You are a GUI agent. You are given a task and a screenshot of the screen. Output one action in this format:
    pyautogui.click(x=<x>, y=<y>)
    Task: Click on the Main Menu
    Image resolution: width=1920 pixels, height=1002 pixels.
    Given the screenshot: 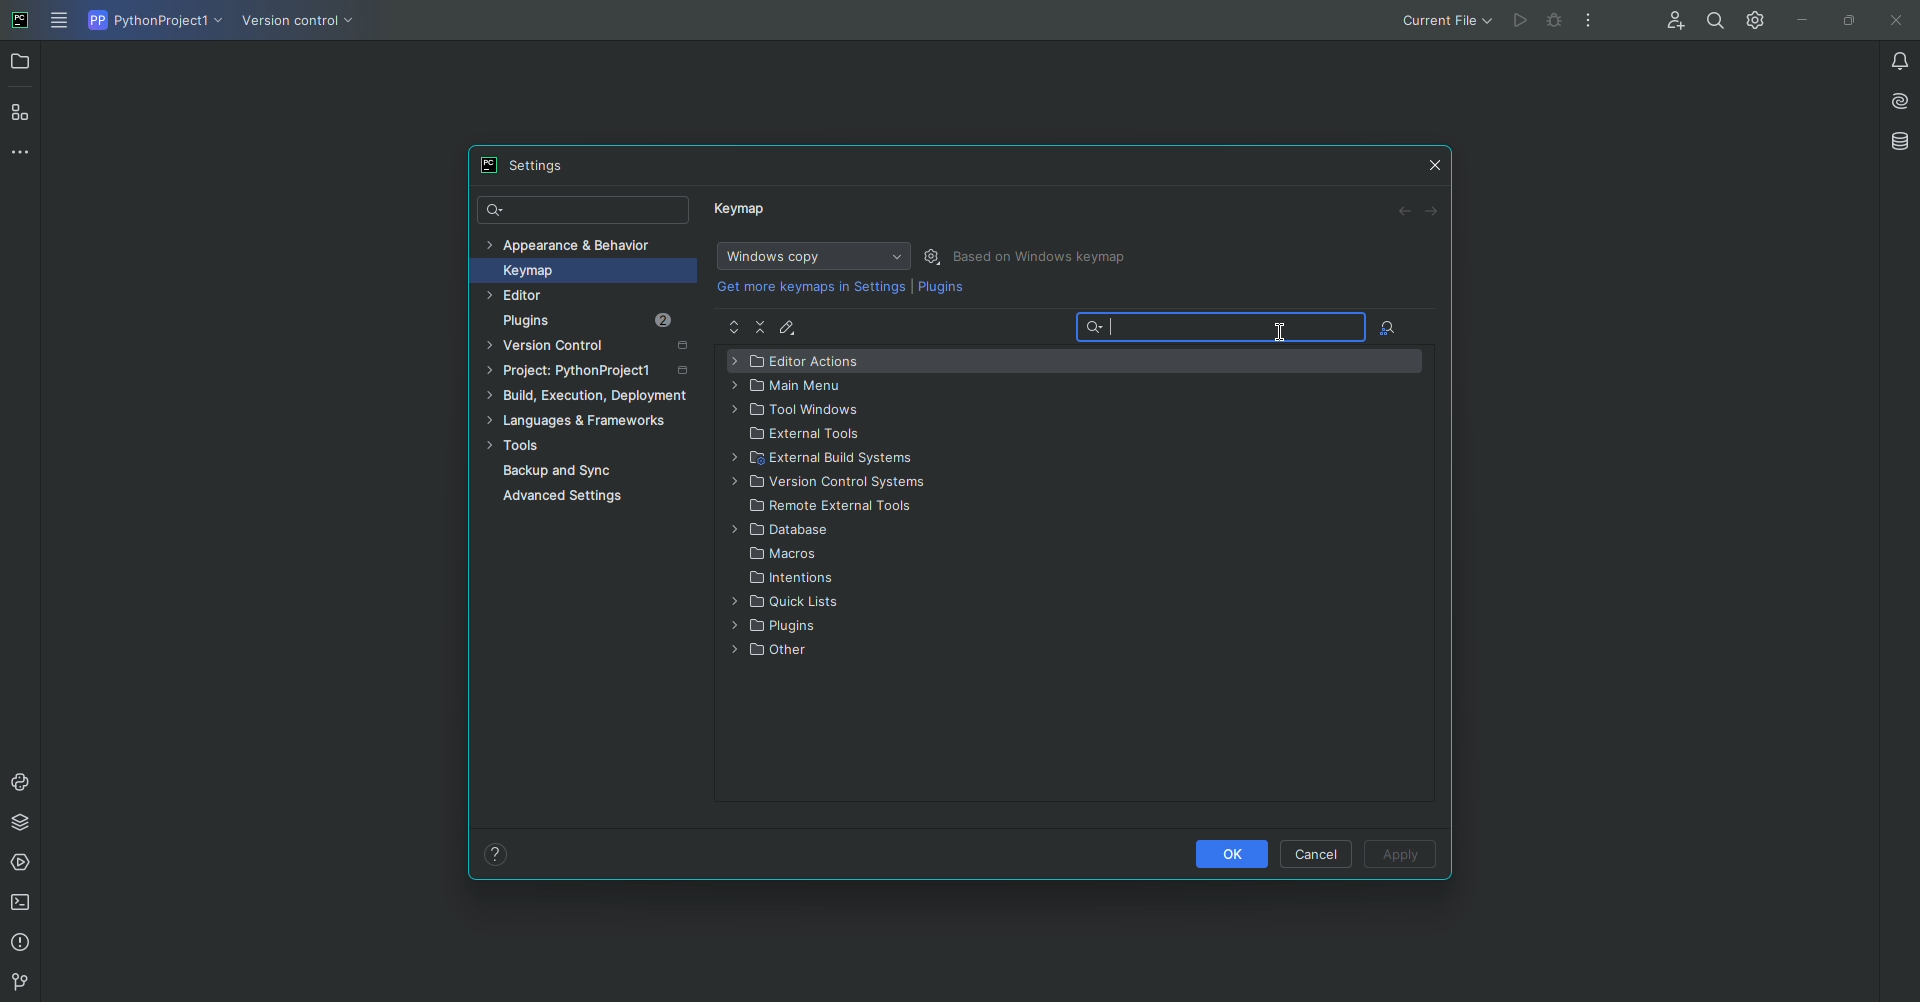 What is the action you would take?
    pyautogui.click(x=61, y=22)
    